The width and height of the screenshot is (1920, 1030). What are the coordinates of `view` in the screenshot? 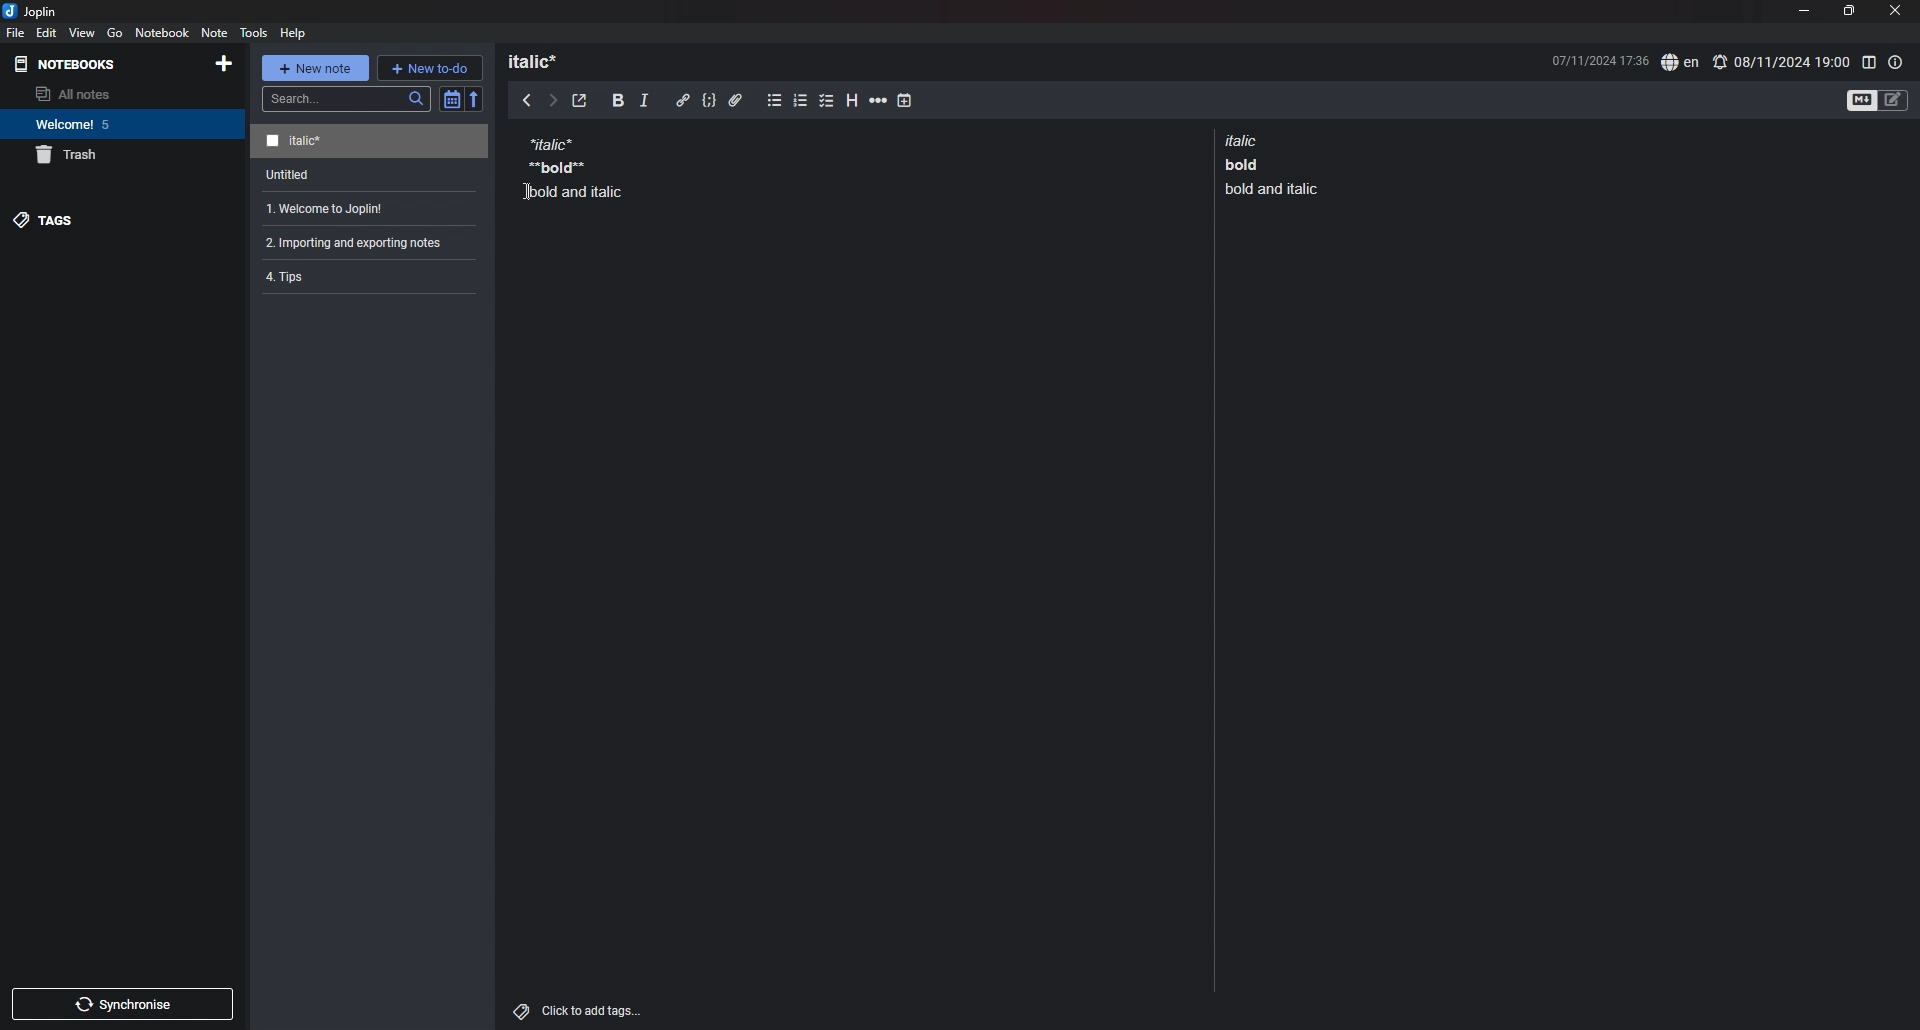 It's located at (83, 32).